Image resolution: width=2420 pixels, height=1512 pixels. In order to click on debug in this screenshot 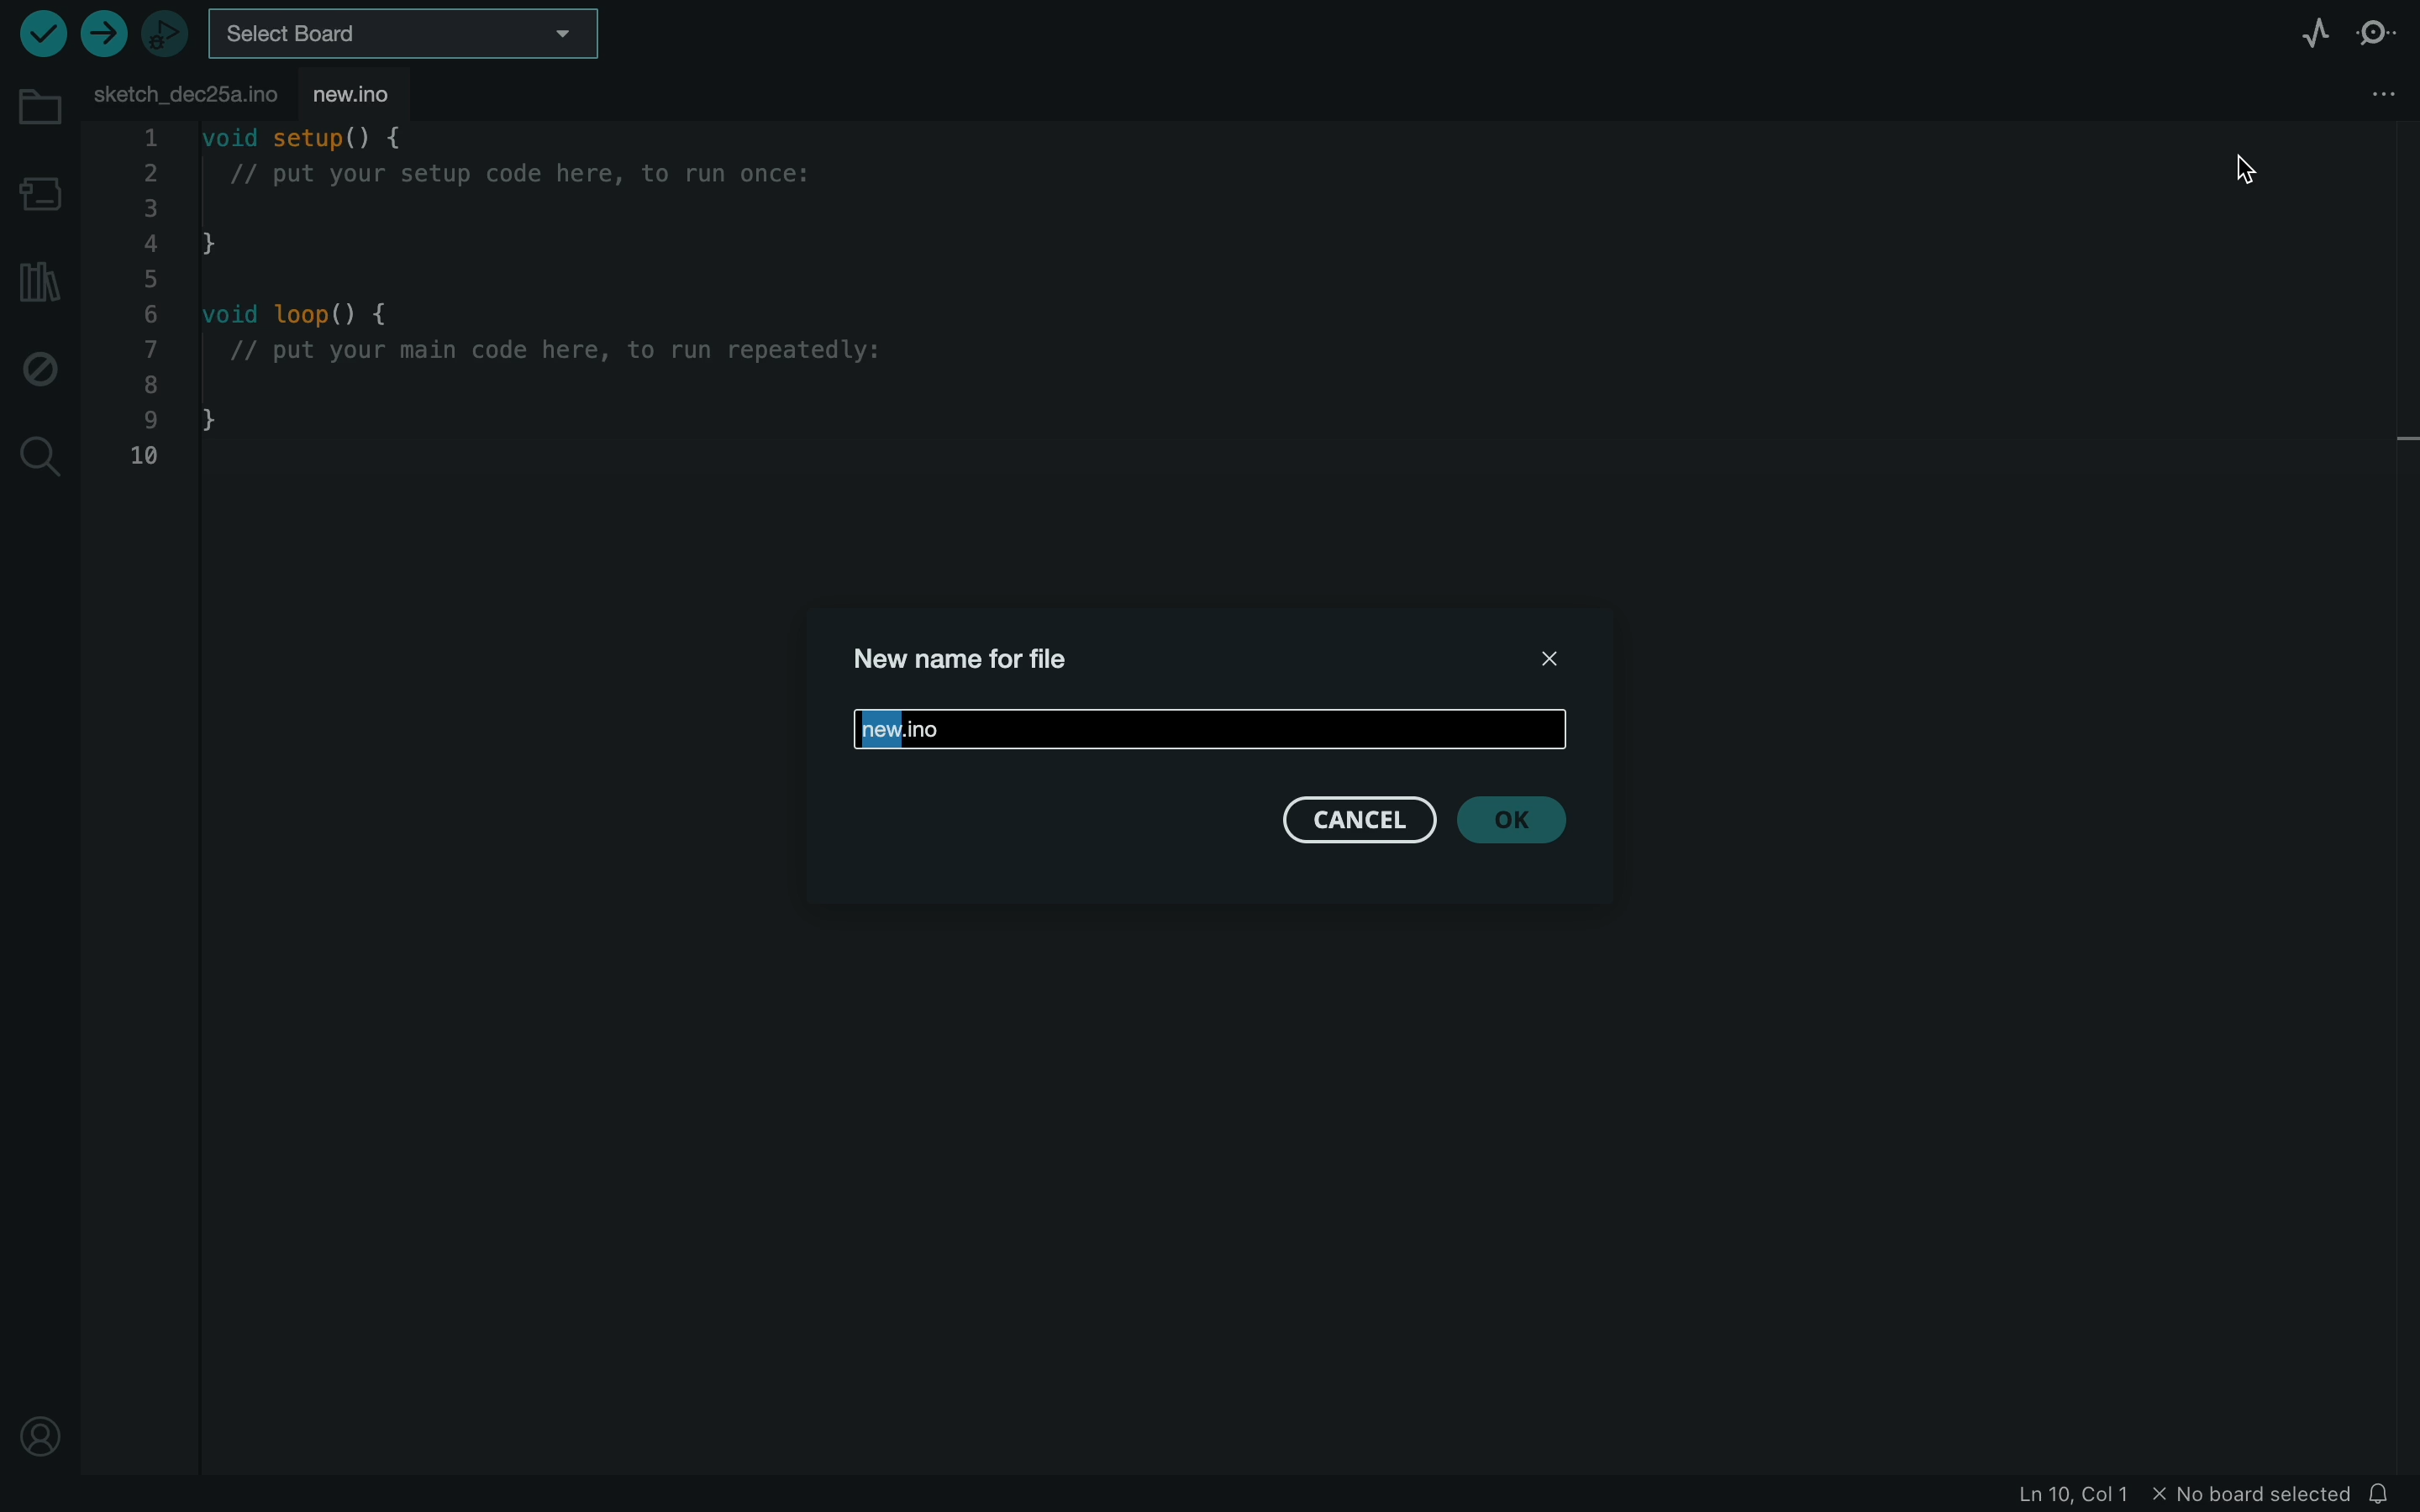, I will do `click(40, 369)`.